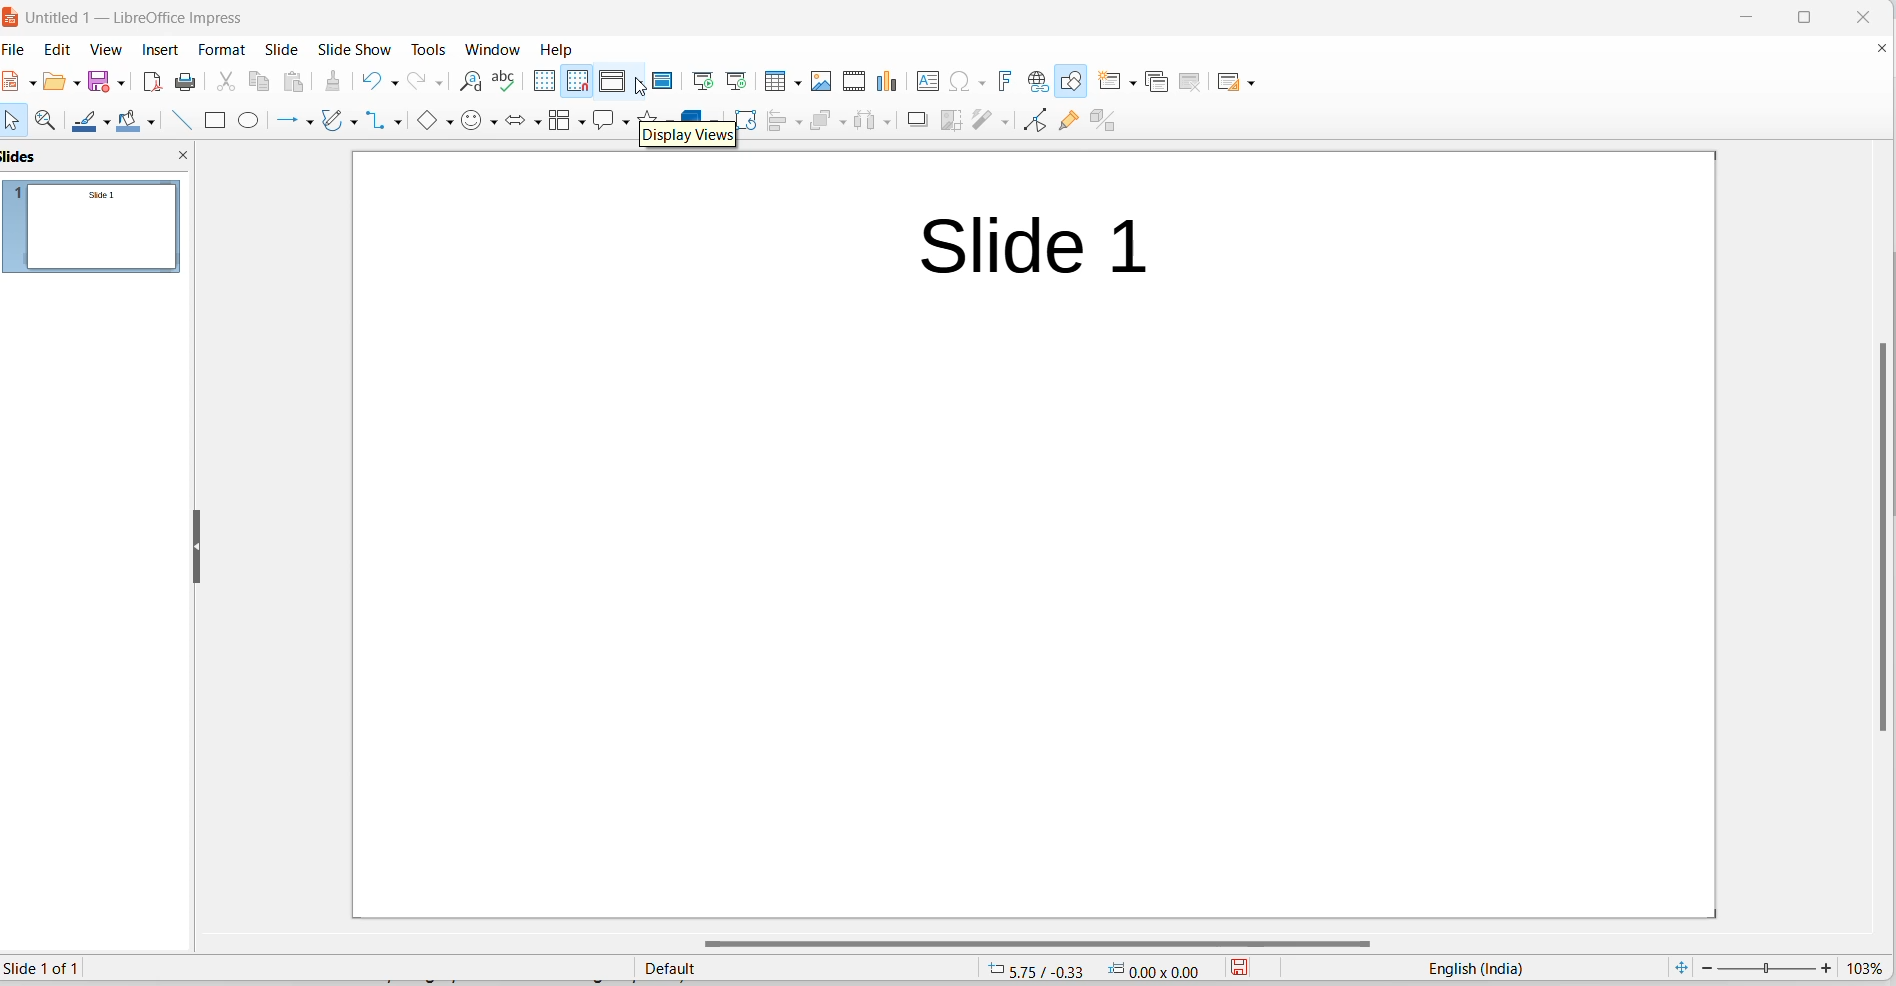  What do you see at coordinates (624, 124) in the screenshot?
I see `callout shapes options` at bounding box center [624, 124].